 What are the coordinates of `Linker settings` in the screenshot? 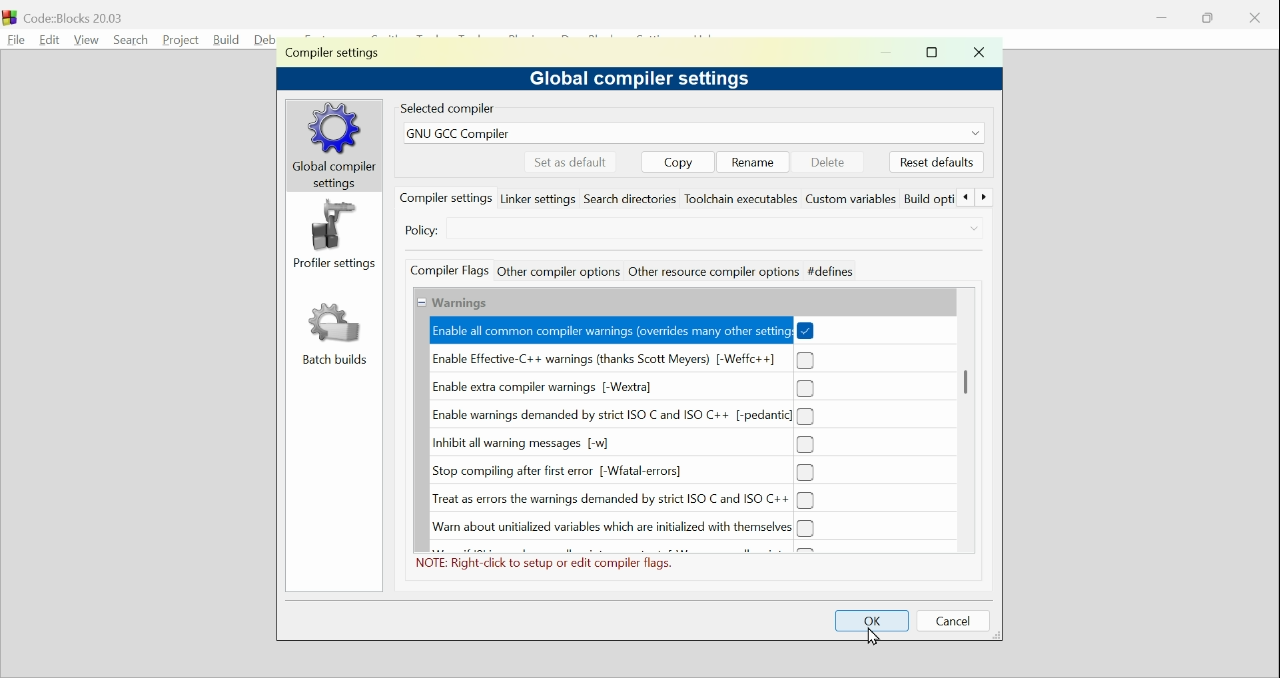 It's located at (539, 199).